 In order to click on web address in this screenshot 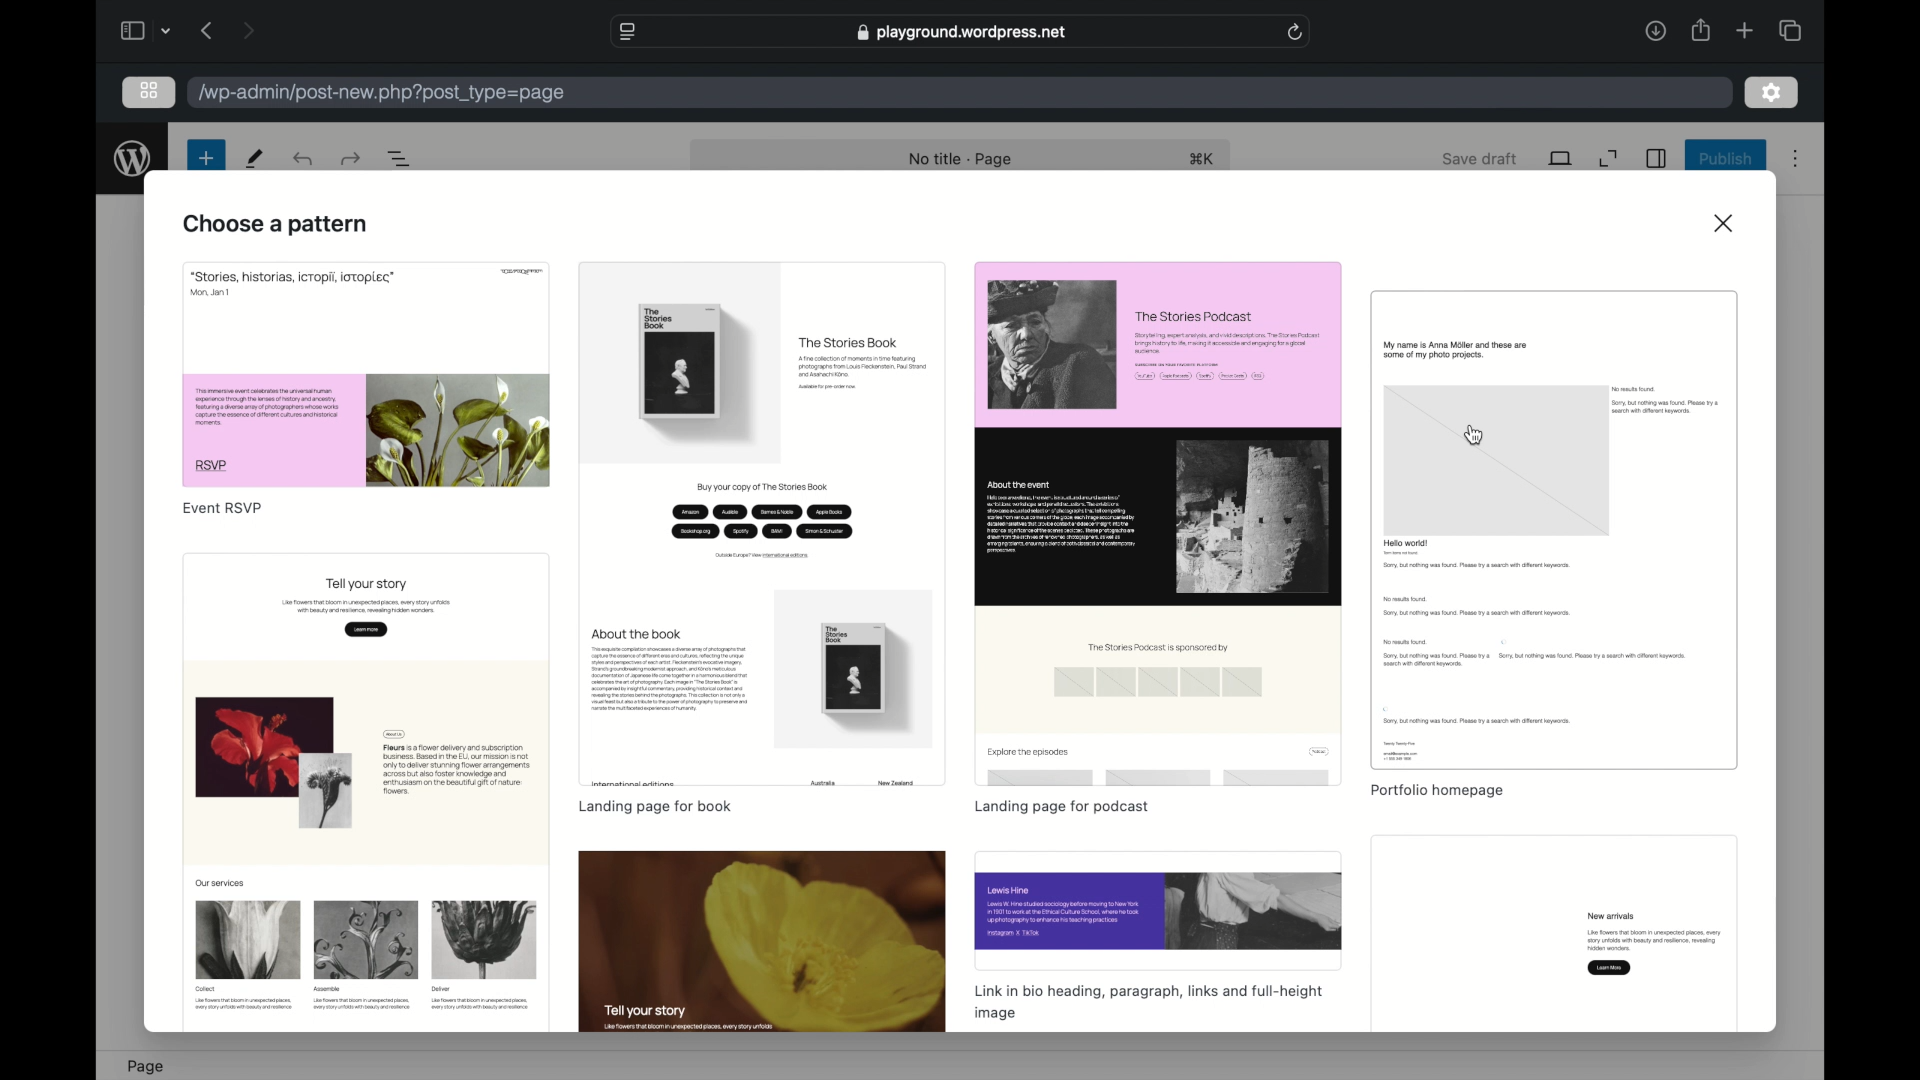, I will do `click(962, 32)`.